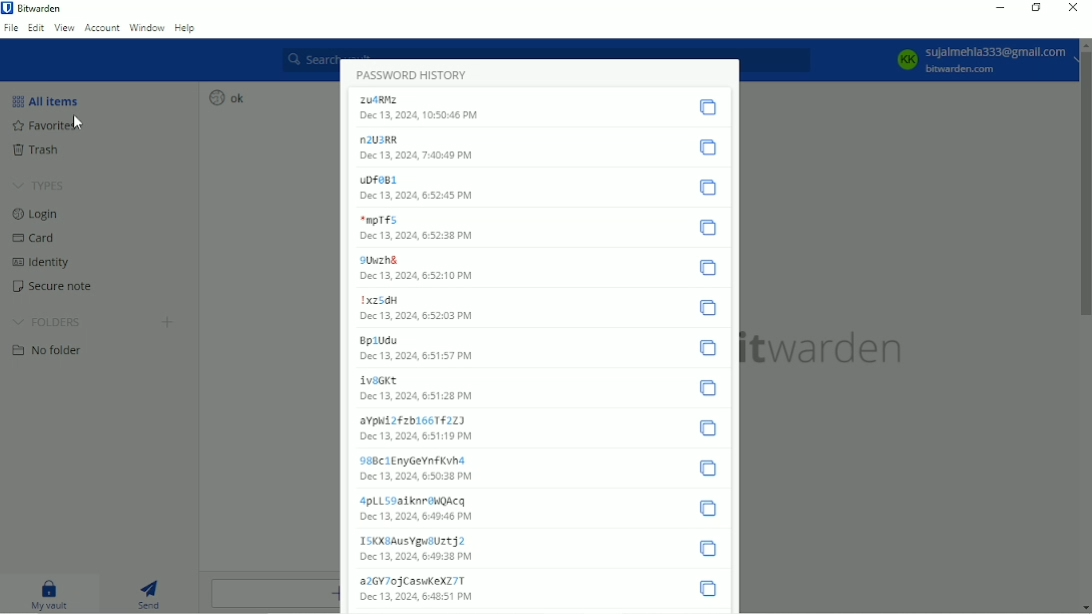 This screenshot has width=1092, height=614. Describe the element at coordinates (418, 156) in the screenshot. I see `Dec 13, 2024, 7:40:49 PM` at that location.